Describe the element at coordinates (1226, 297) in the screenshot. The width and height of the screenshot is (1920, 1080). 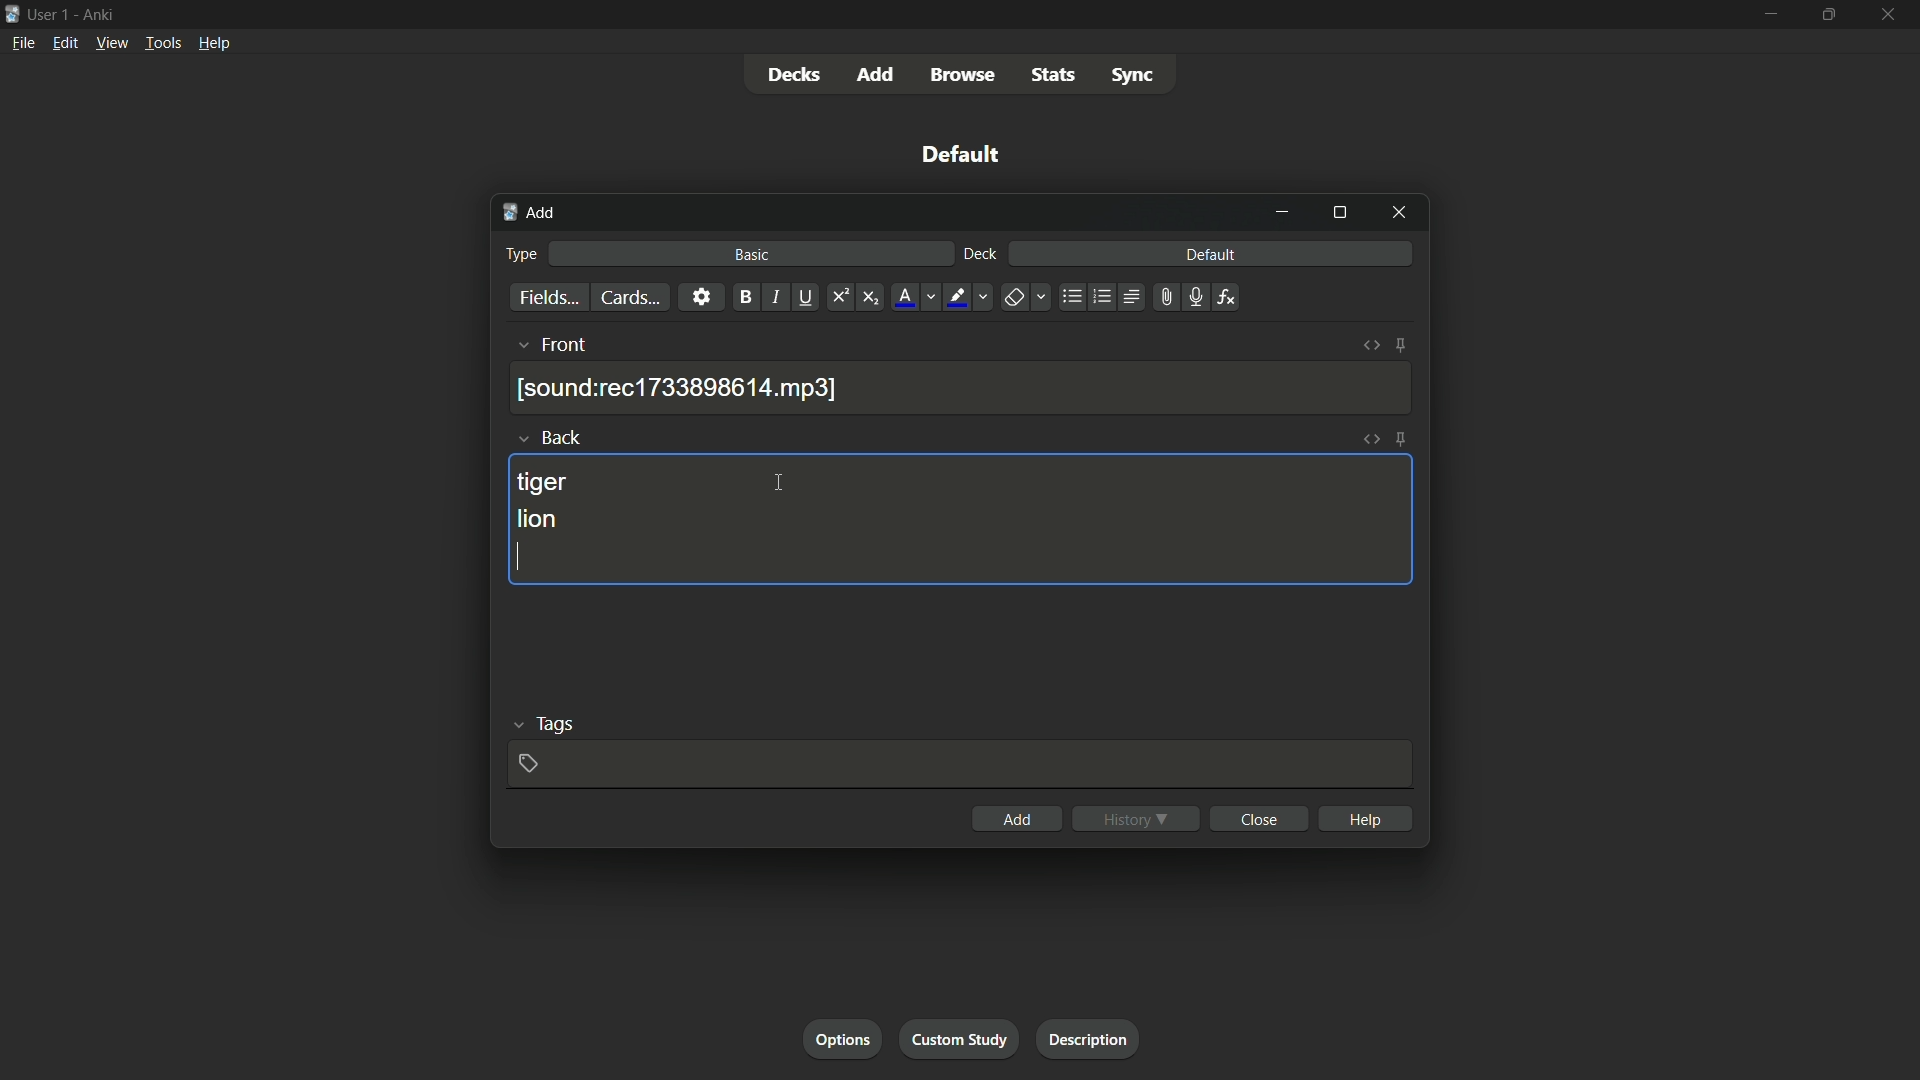
I see `equations` at that location.